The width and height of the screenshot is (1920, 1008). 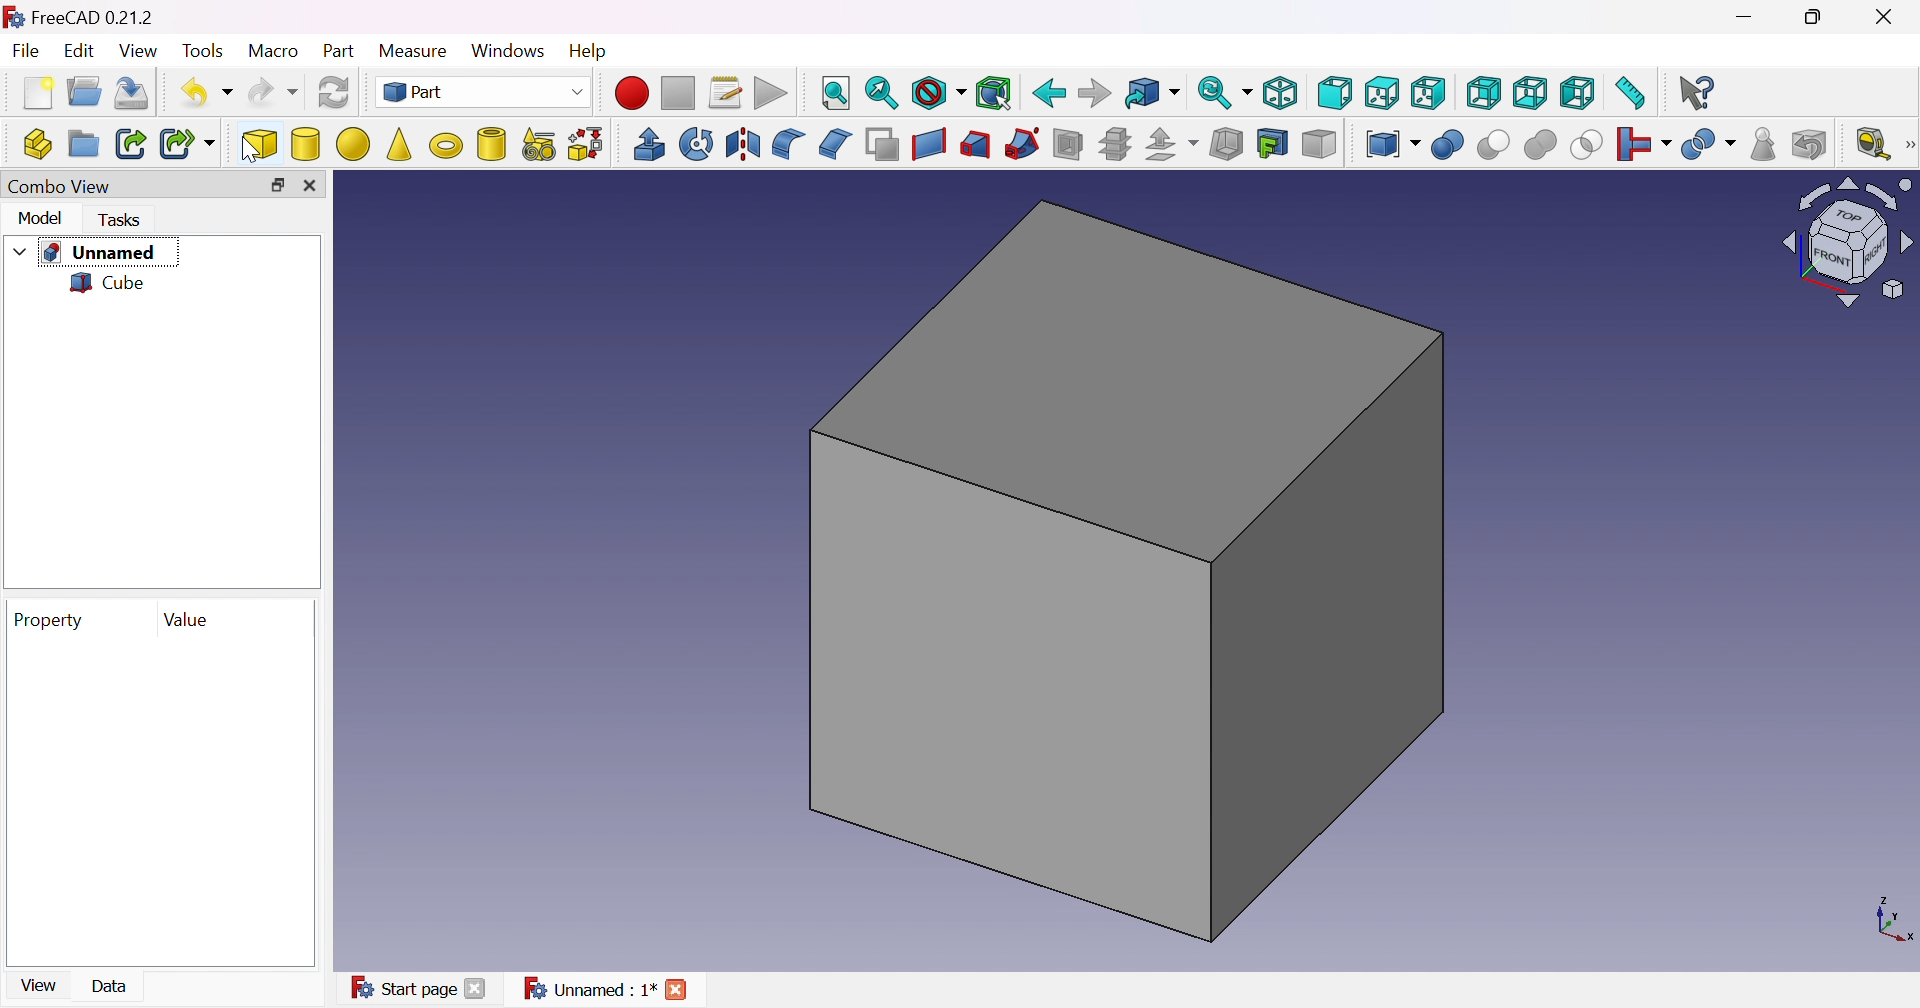 I want to click on Boolean, so click(x=1445, y=146).